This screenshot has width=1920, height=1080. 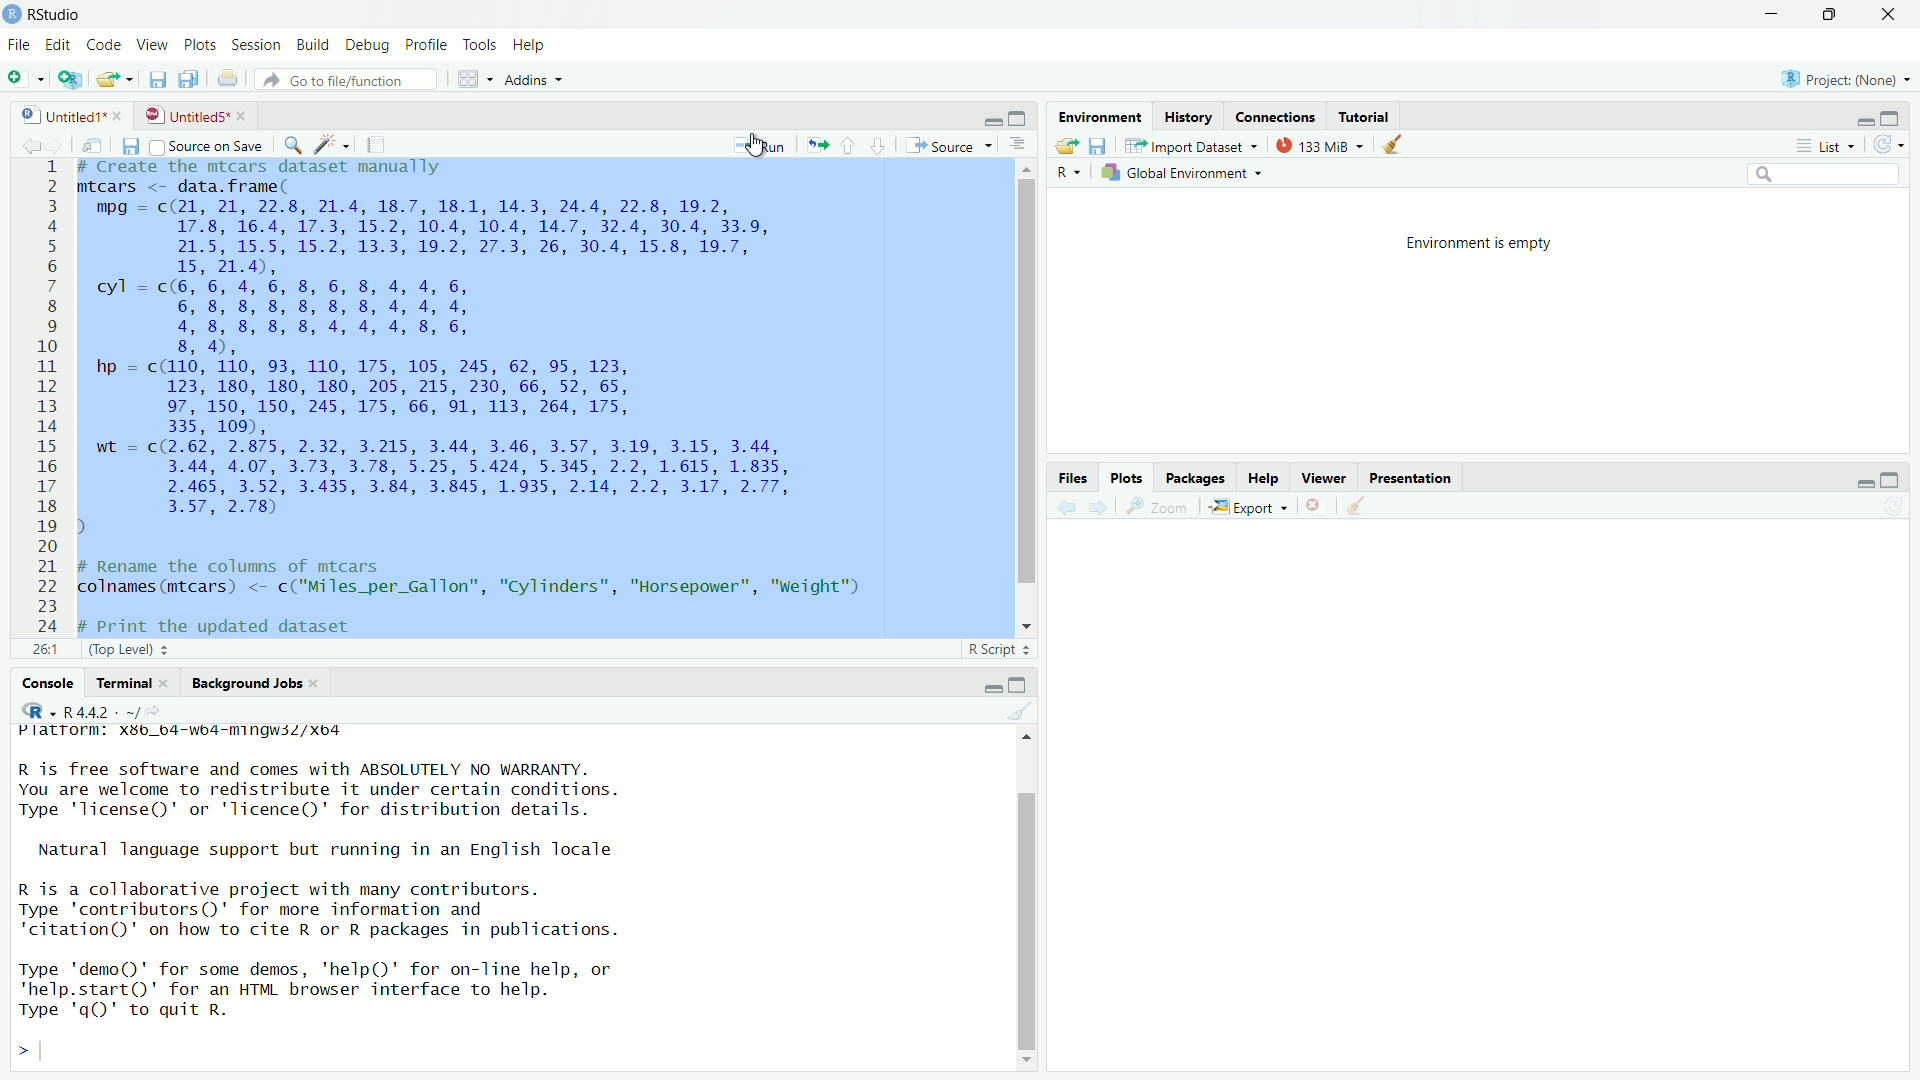 What do you see at coordinates (1266, 480) in the screenshot?
I see `Help` at bounding box center [1266, 480].